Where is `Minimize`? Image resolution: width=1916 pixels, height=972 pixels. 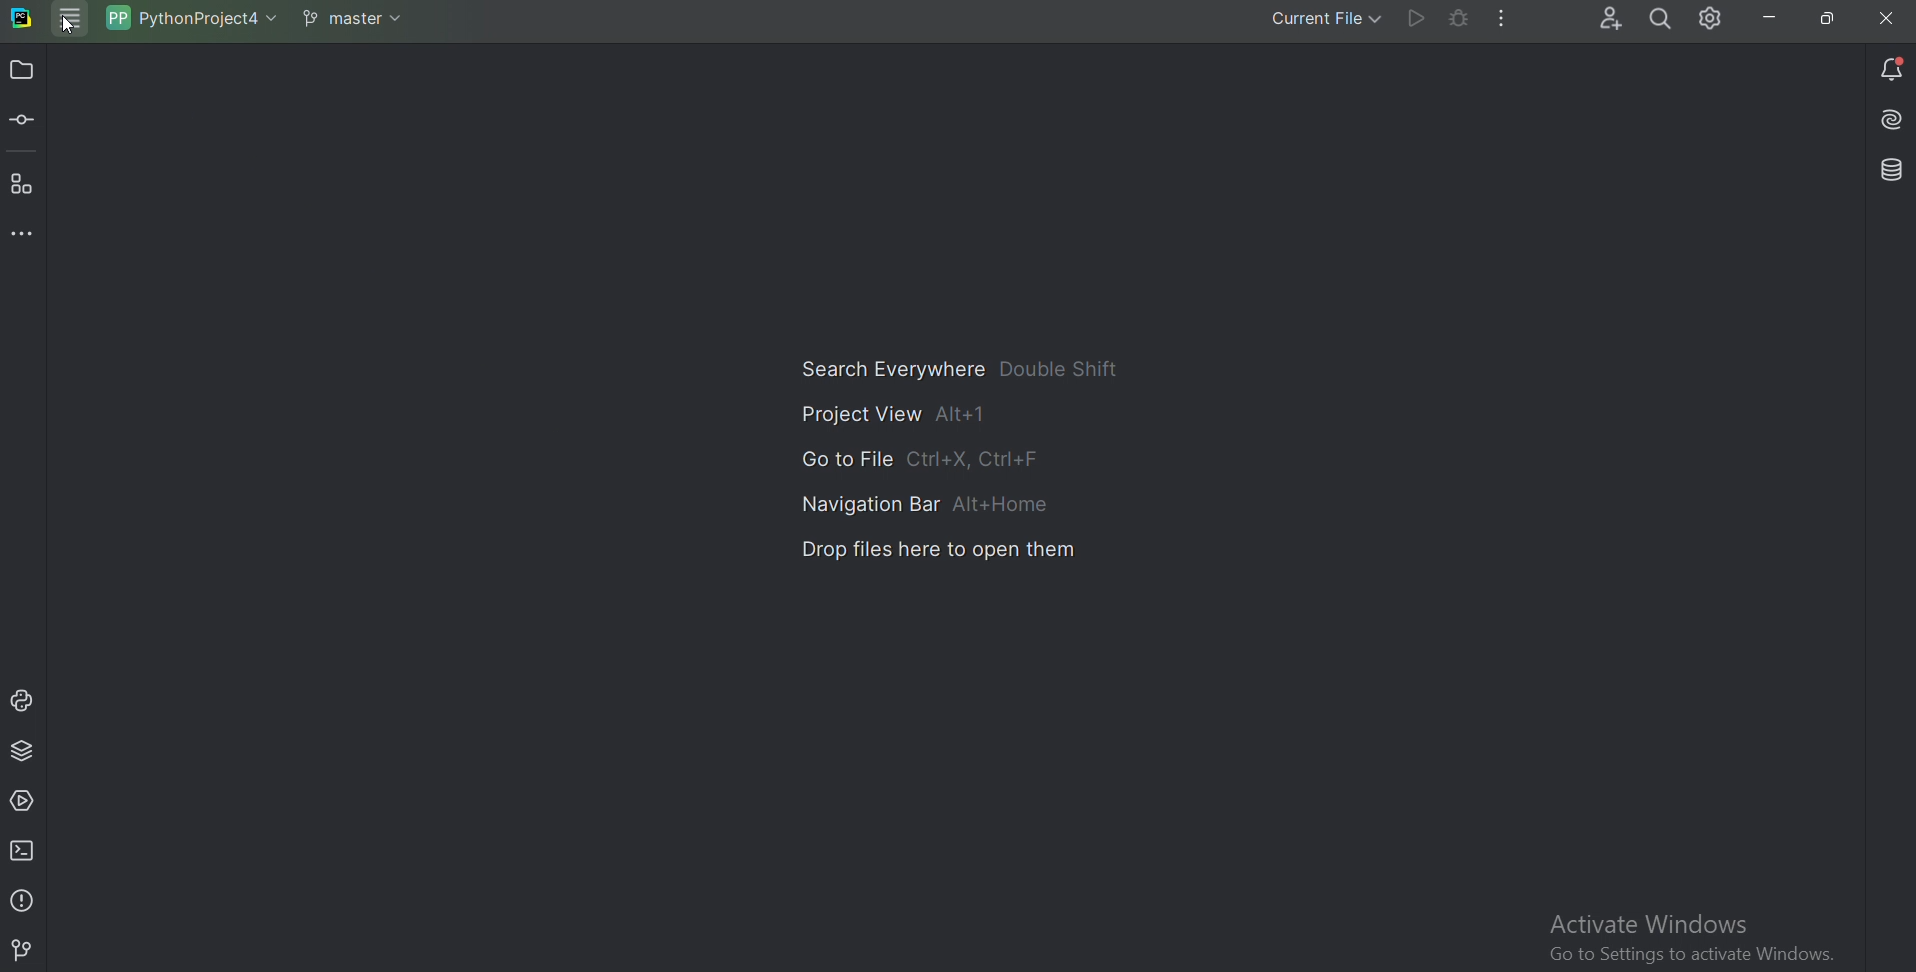
Minimize is located at coordinates (1763, 17).